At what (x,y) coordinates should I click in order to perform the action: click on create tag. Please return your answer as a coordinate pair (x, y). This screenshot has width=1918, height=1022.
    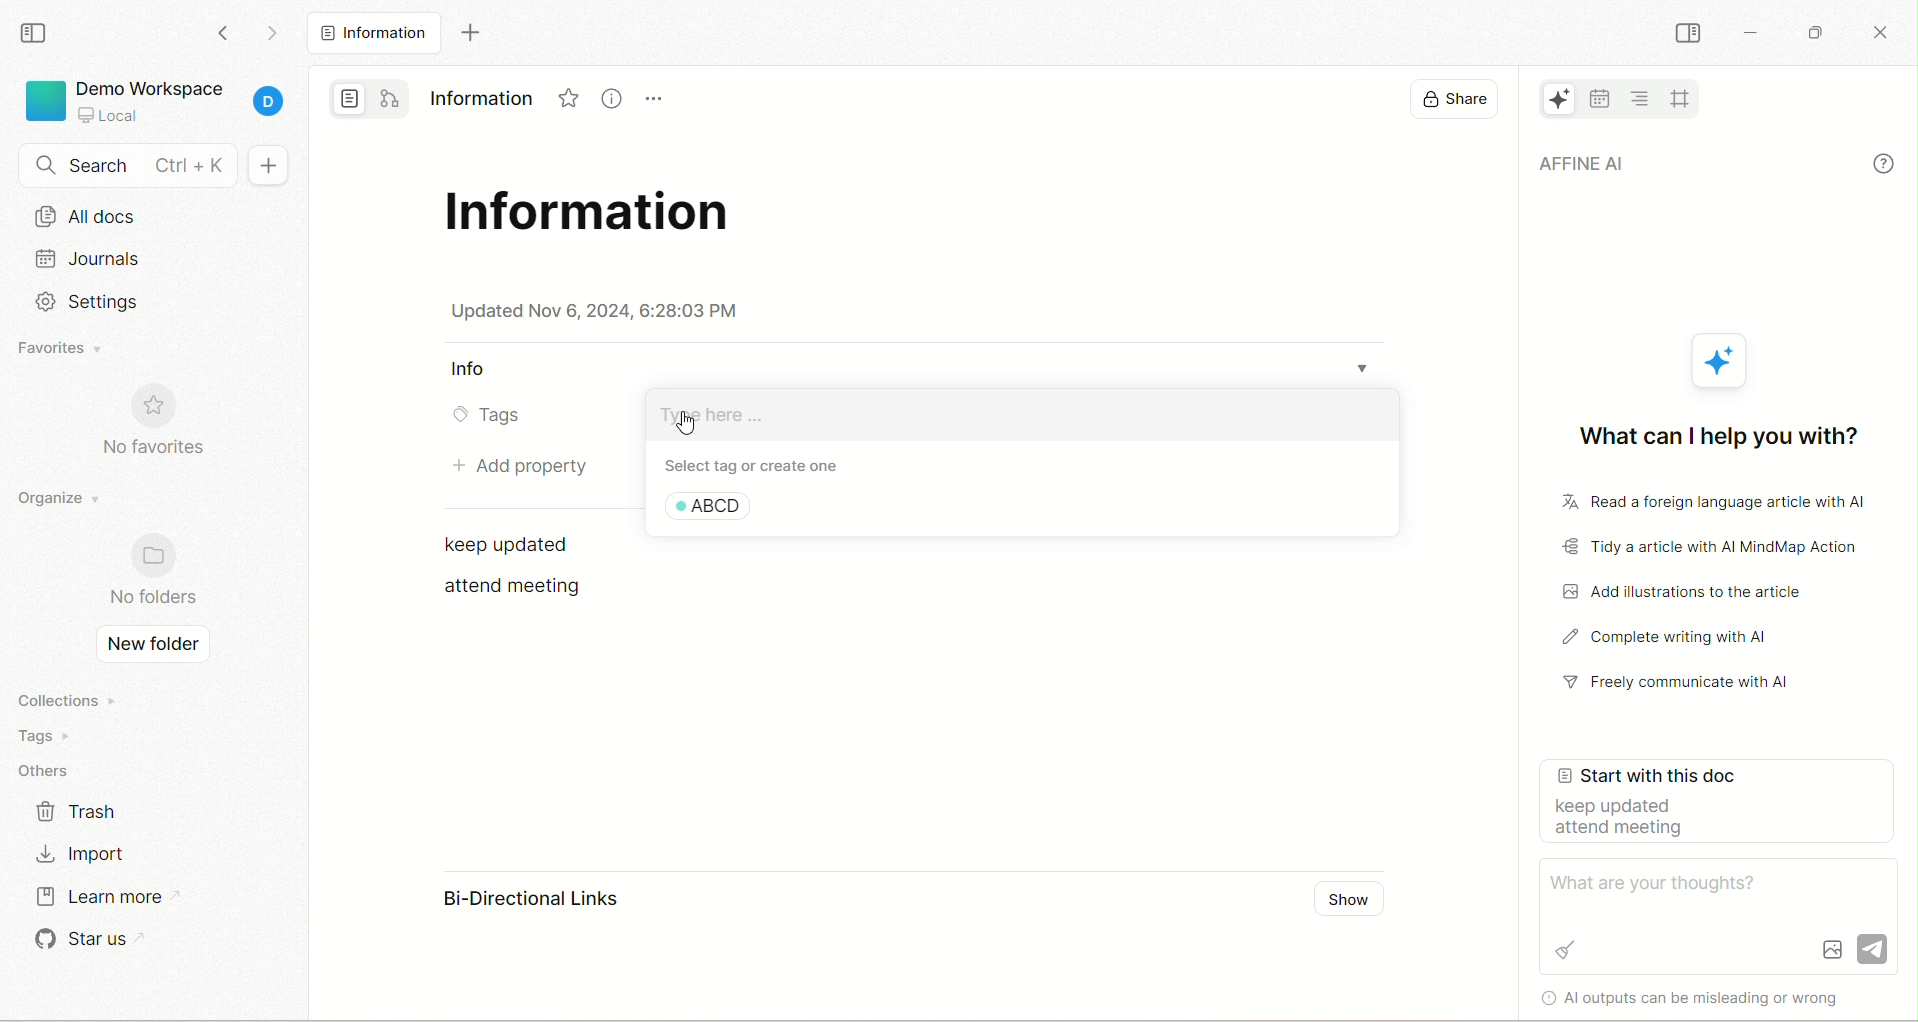
    Looking at the image, I should click on (1018, 419).